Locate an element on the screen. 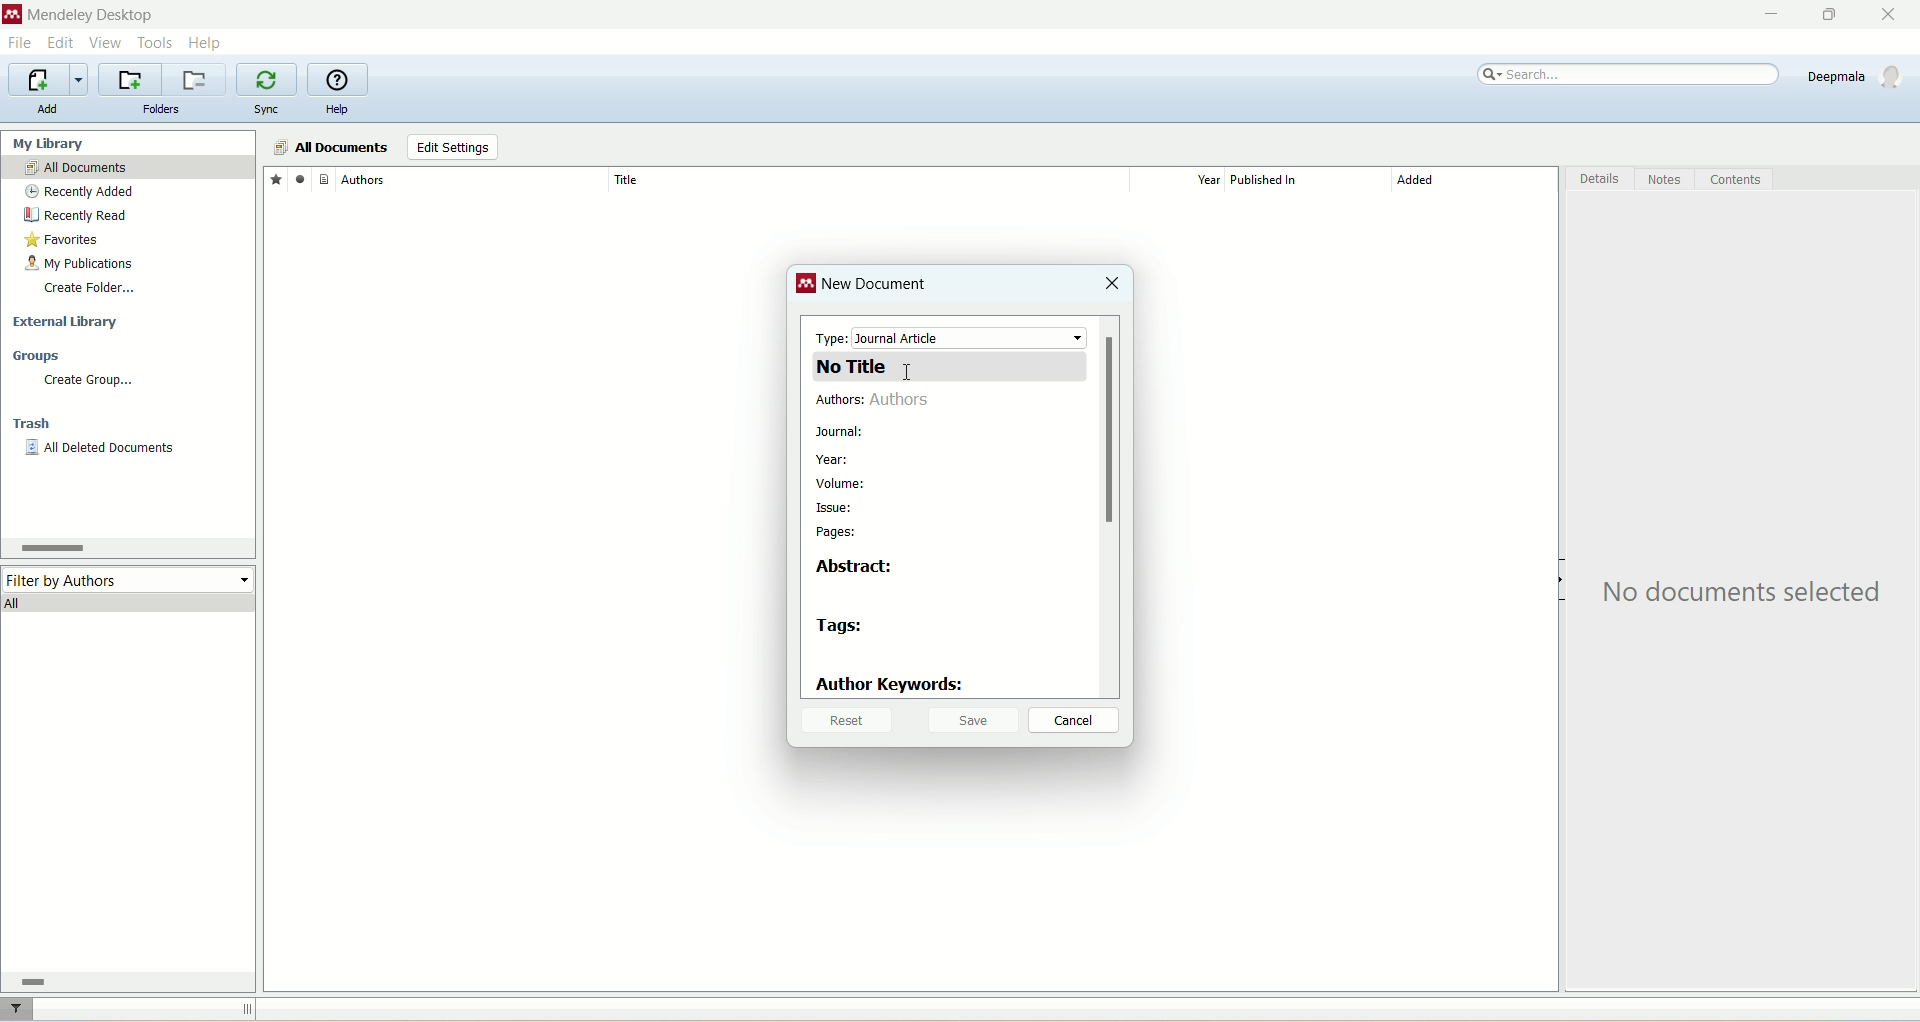 The width and height of the screenshot is (1920, 1022). journal is located at coordinates (841, 432).